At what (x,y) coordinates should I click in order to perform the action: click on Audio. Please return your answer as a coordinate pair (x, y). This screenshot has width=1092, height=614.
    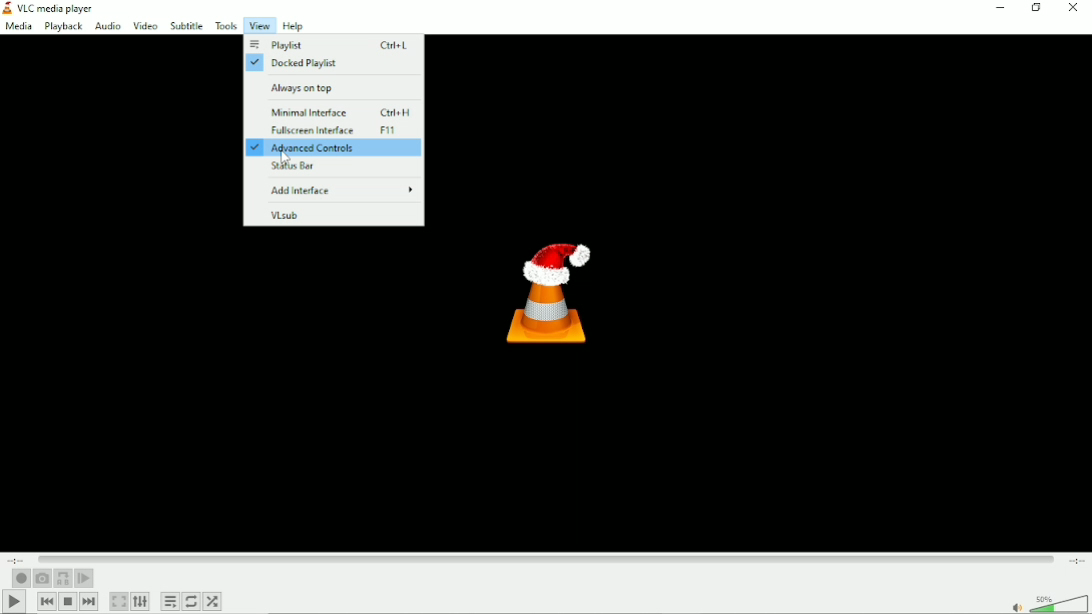
    Looking at the image, I should click on (107, 26).